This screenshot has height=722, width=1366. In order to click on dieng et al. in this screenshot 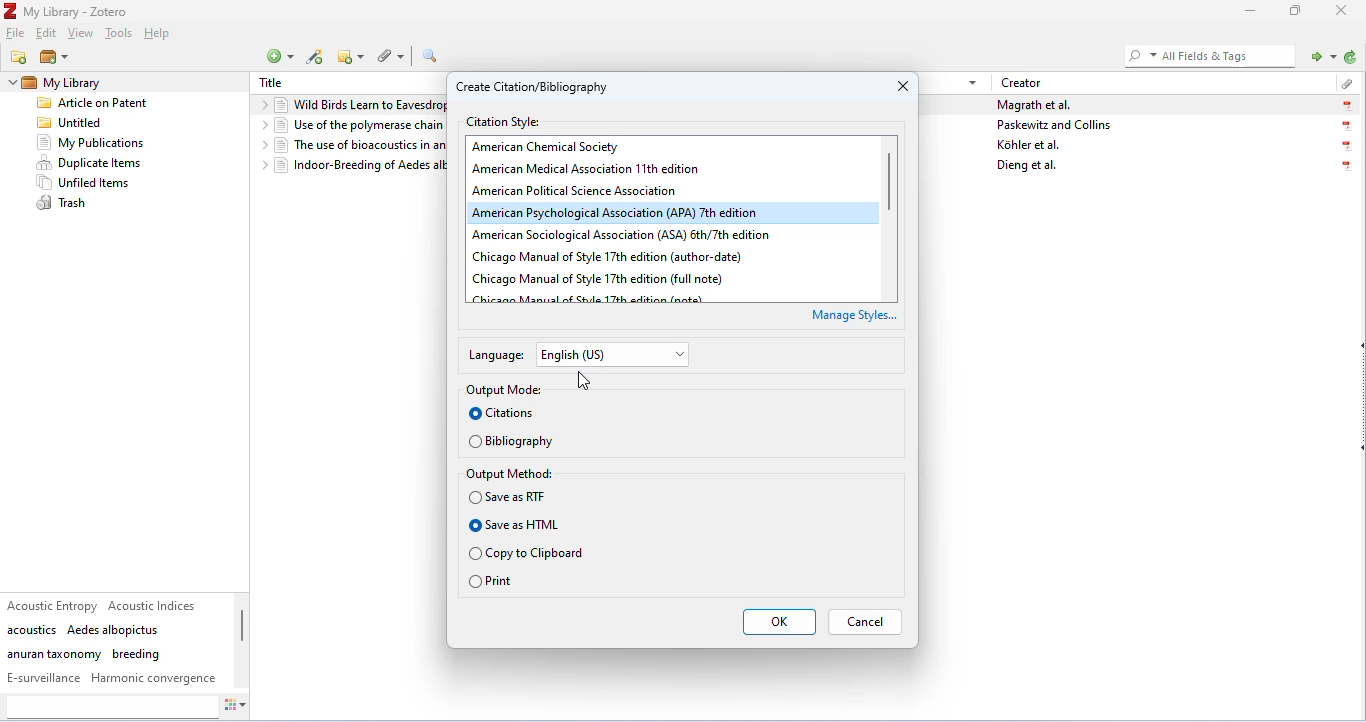, I will do `click(1028, 167)`.